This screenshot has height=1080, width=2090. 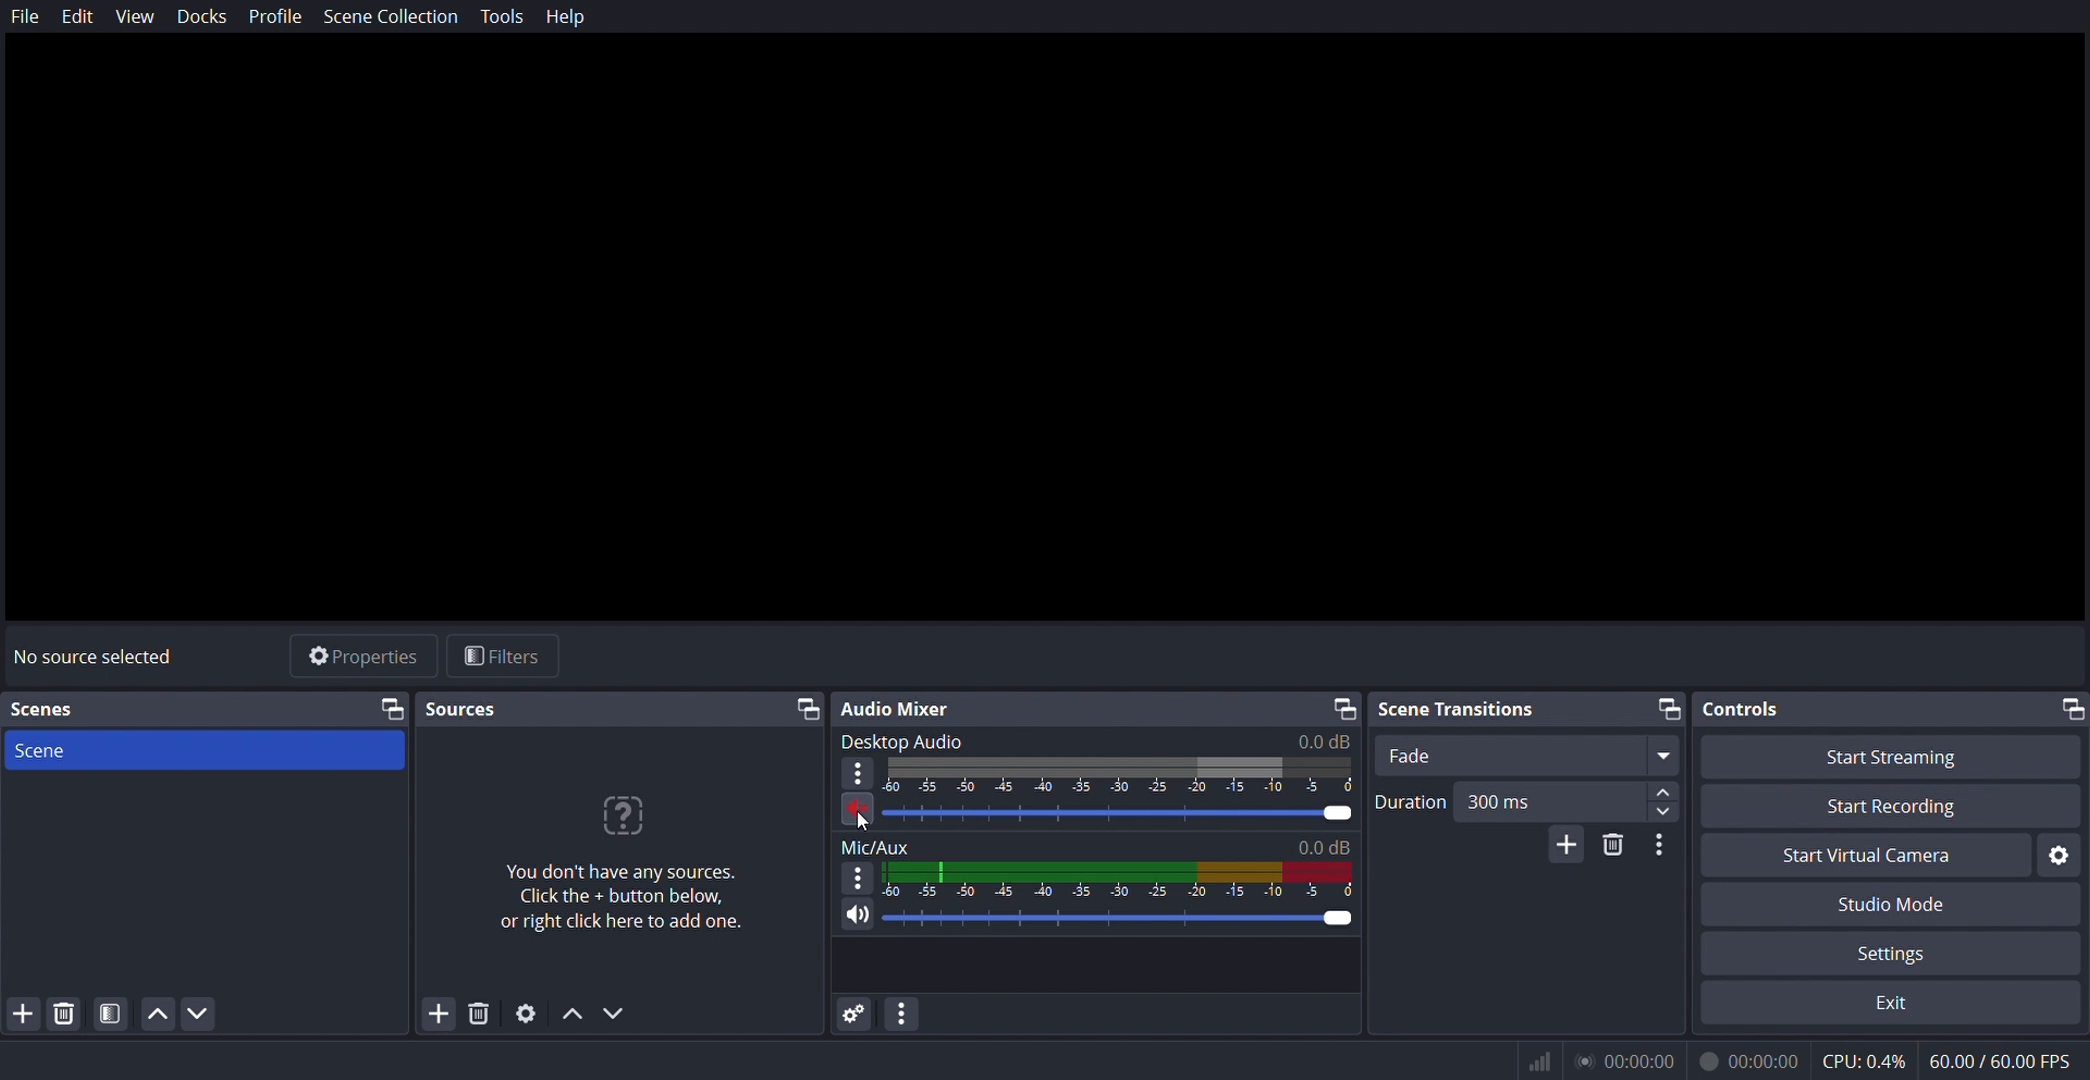 What do you see at coordinates (1661, 847) in the screenshot?
I see `configure scene transition` at bounding box center [1661, 847].